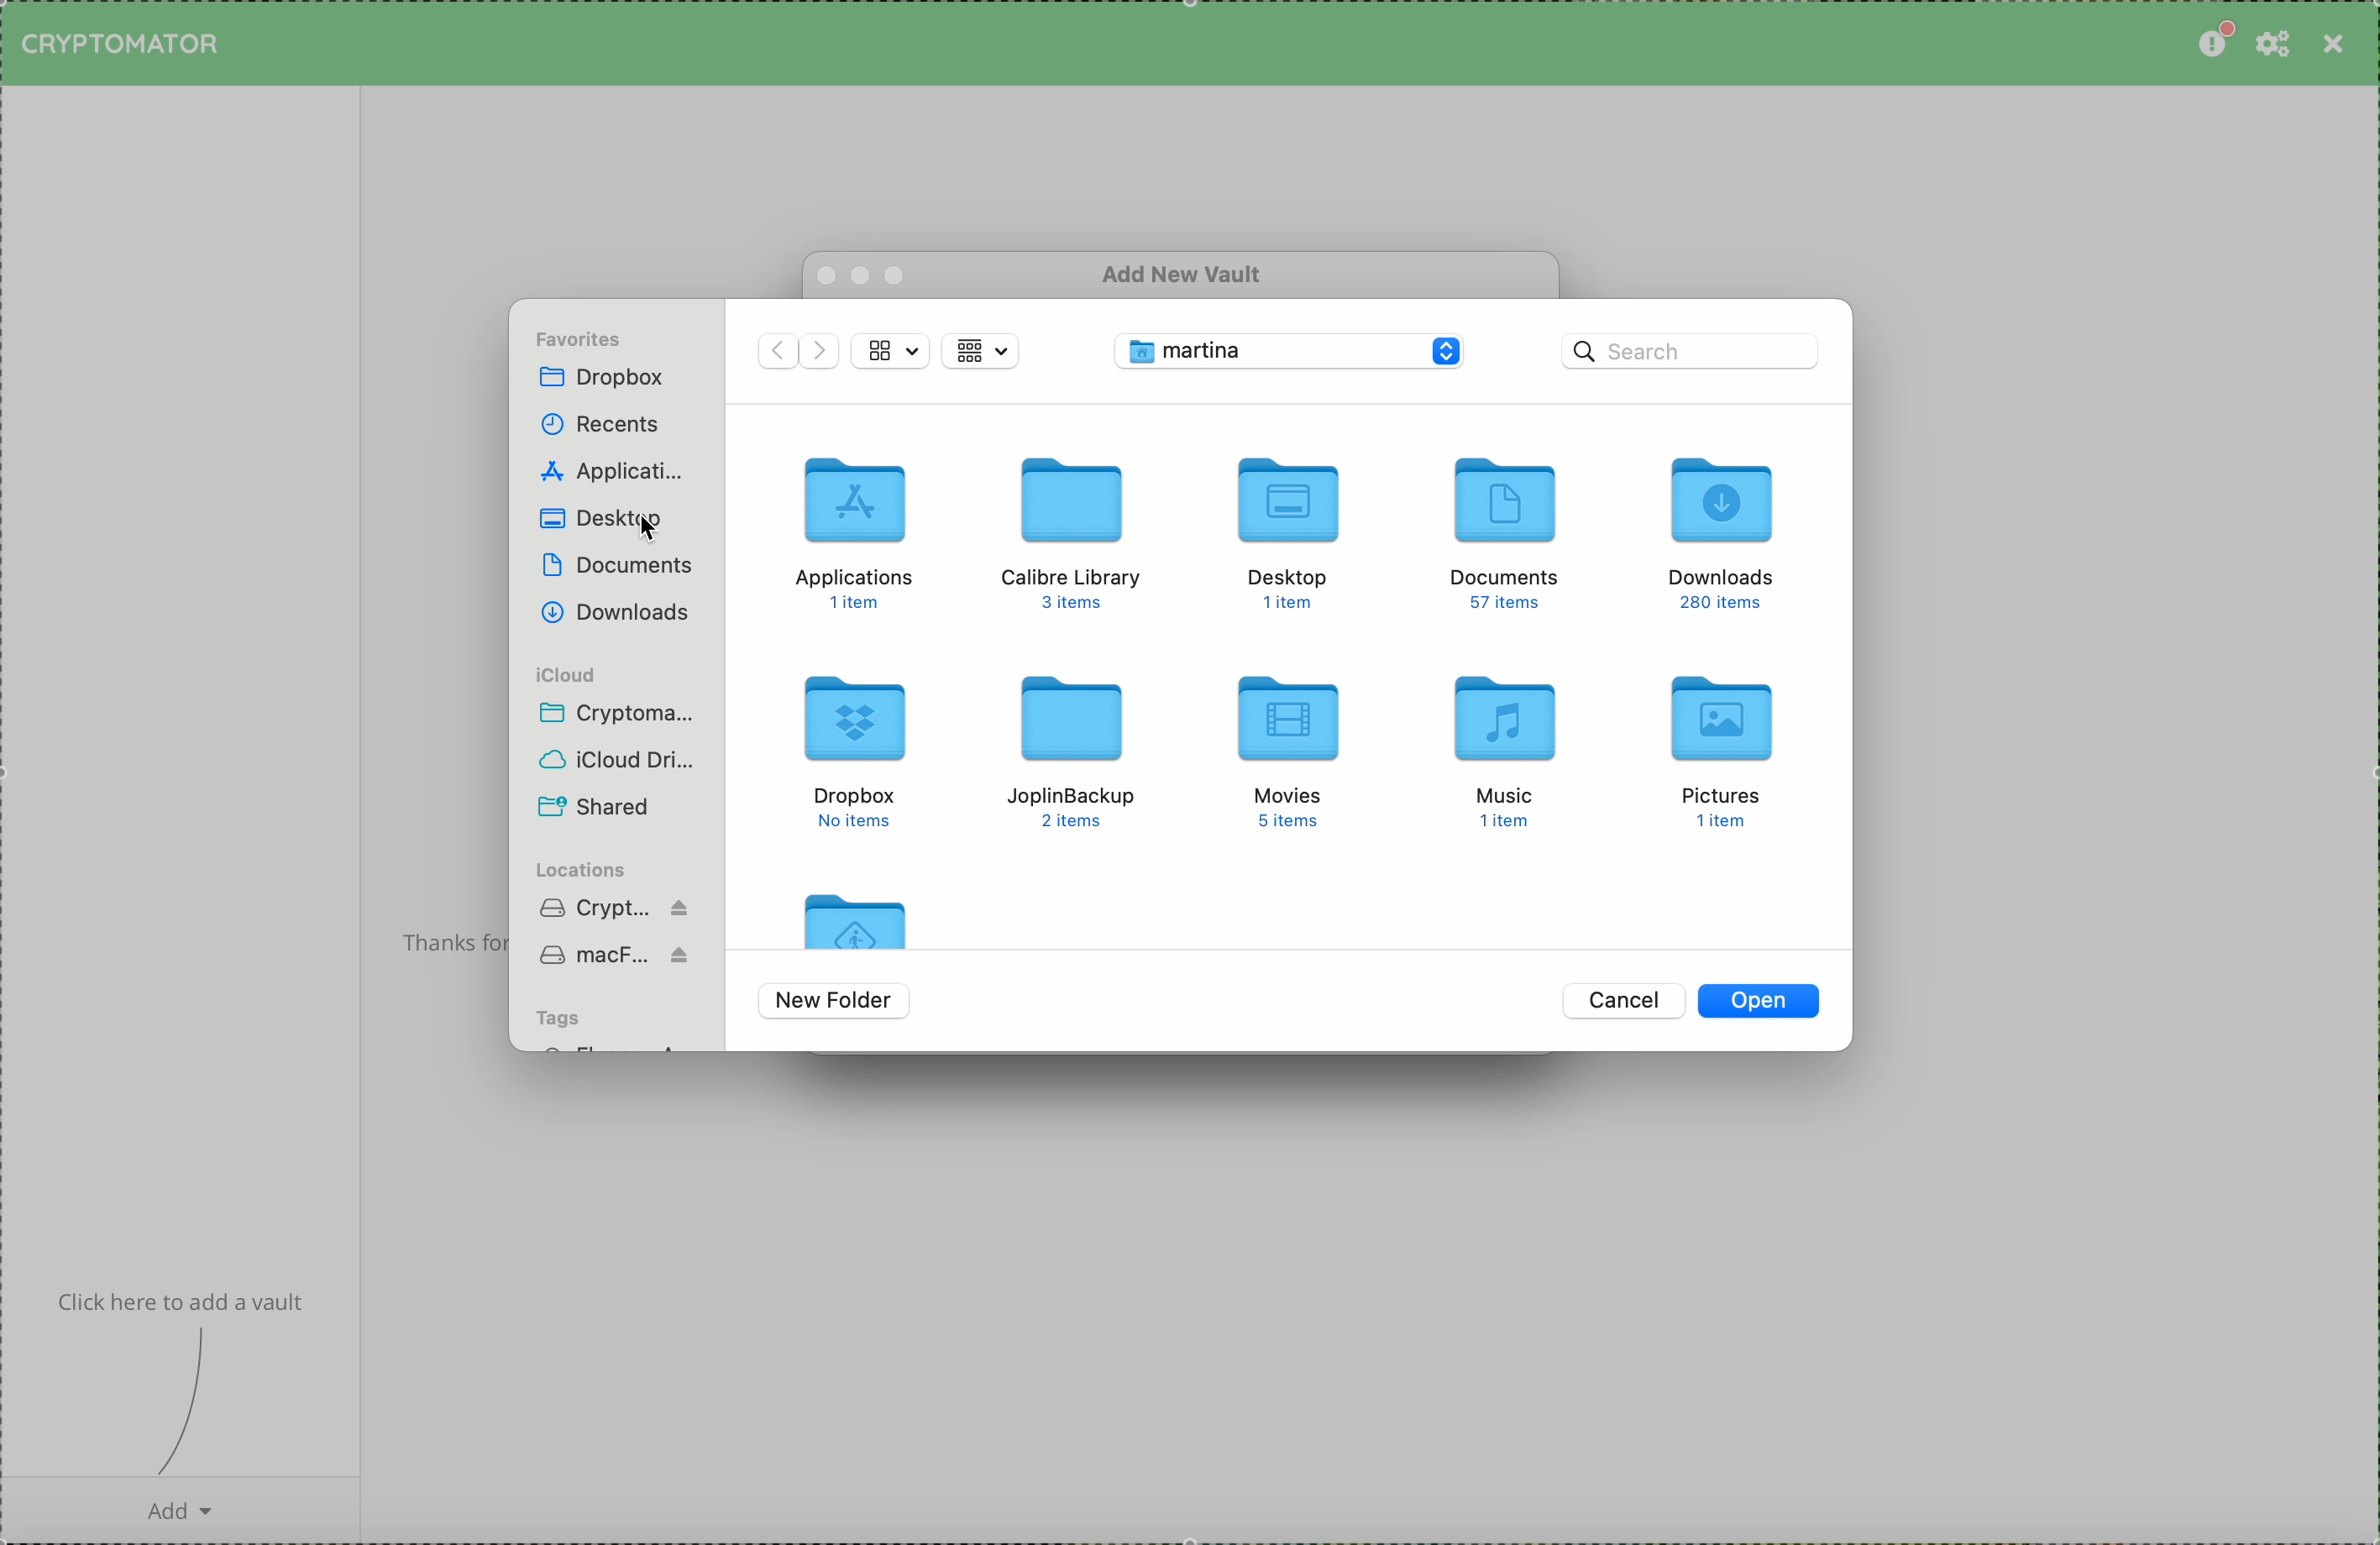 This screenshot has height=1545, width=2380. What do you see at coordinates (1282, 541) in the screenshot?
I see `desktop` at bounding box center [1282, 541].